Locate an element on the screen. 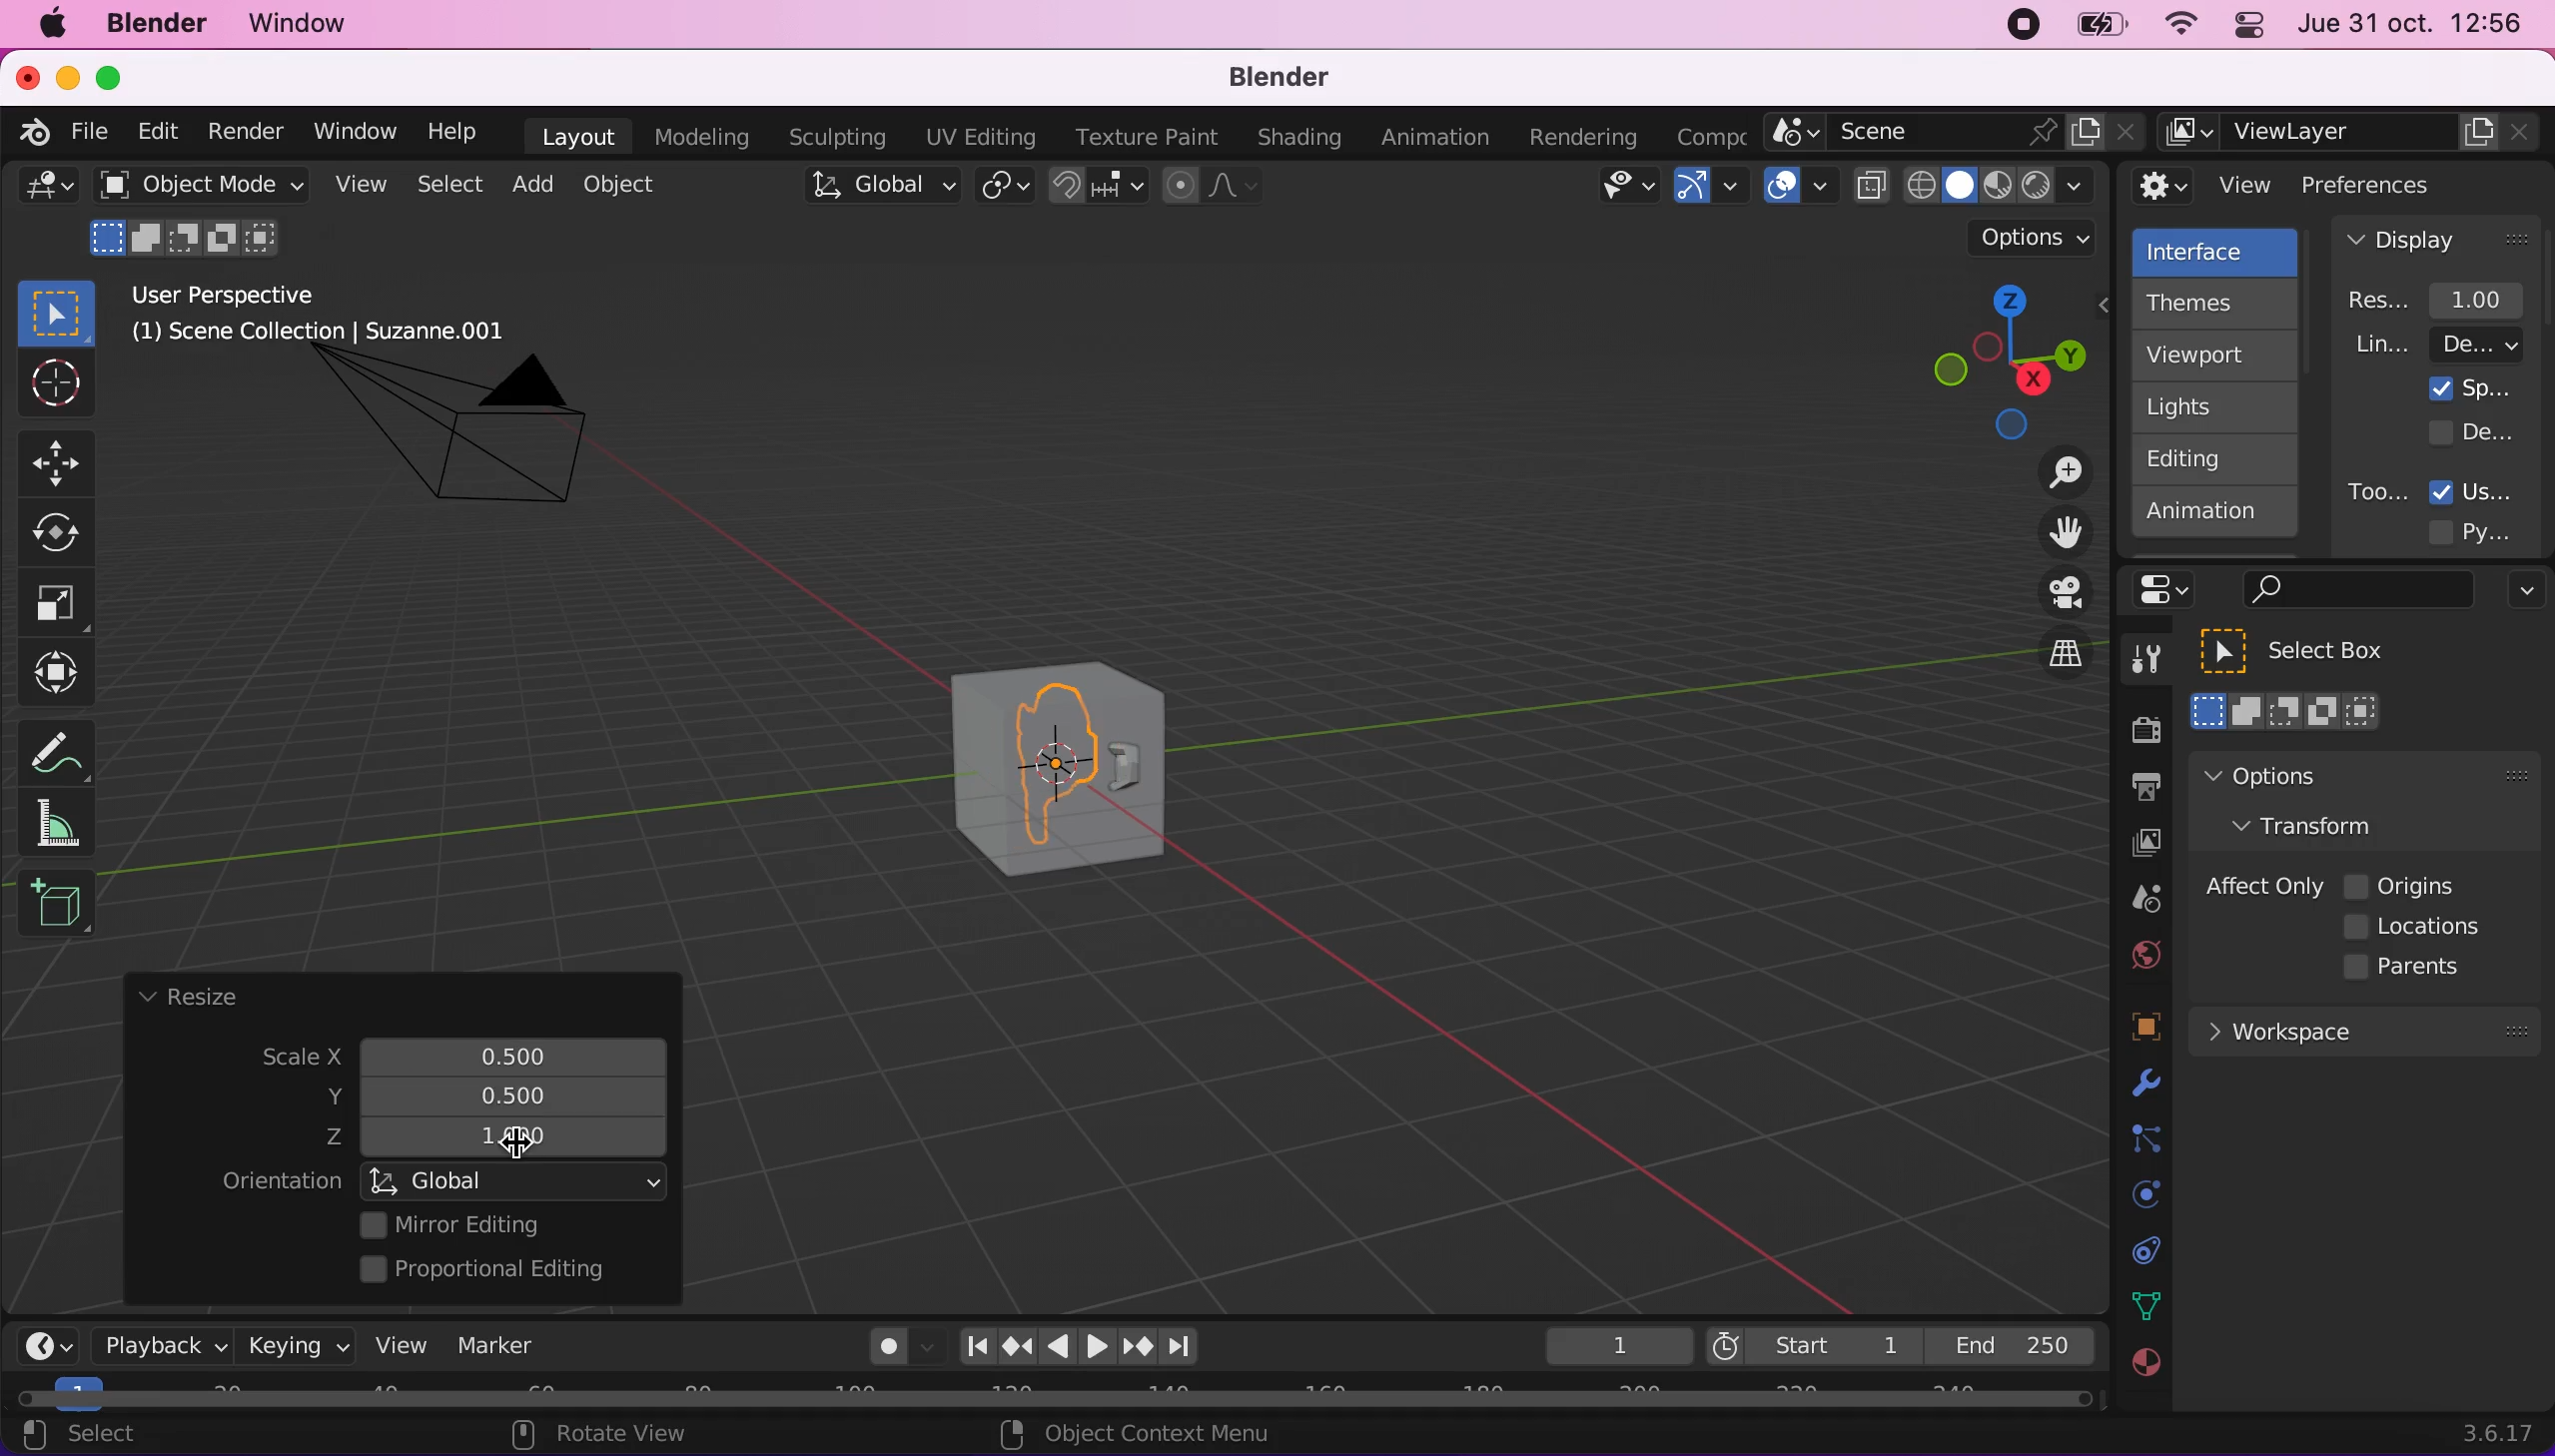  select box is located at coordinates (2318, 651).